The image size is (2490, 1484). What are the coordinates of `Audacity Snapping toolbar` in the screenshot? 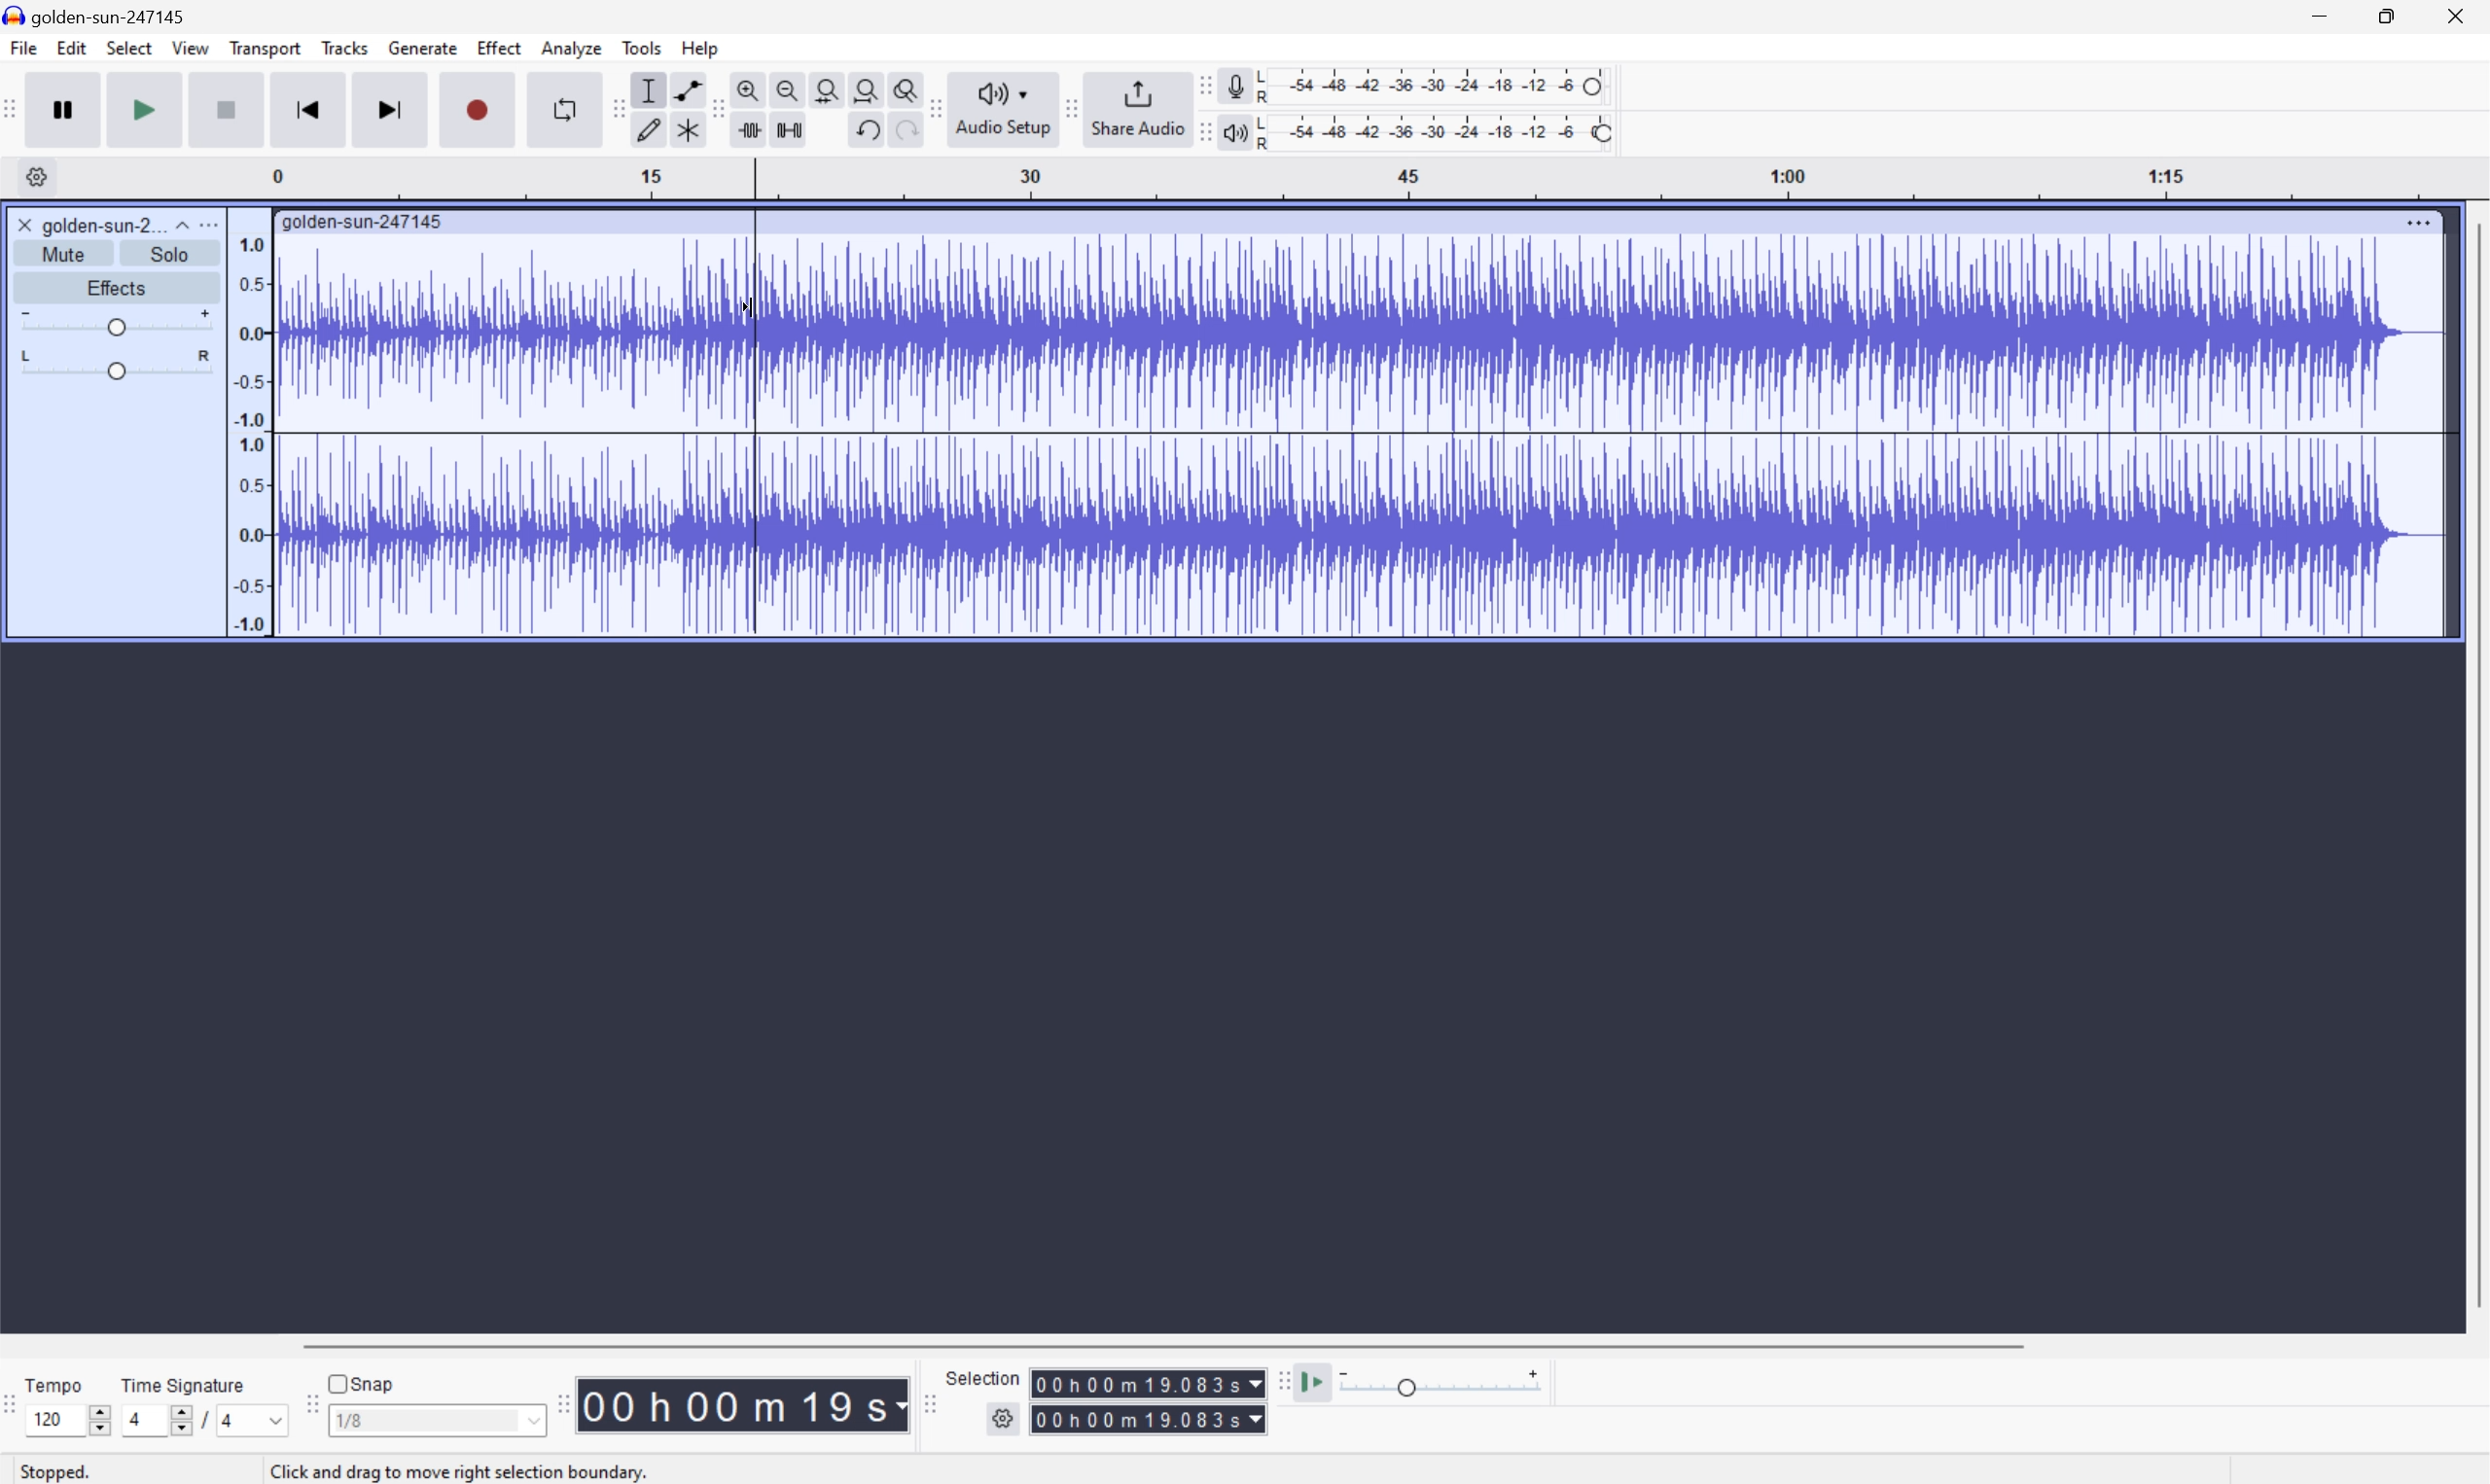 It's located at (307, 1411).